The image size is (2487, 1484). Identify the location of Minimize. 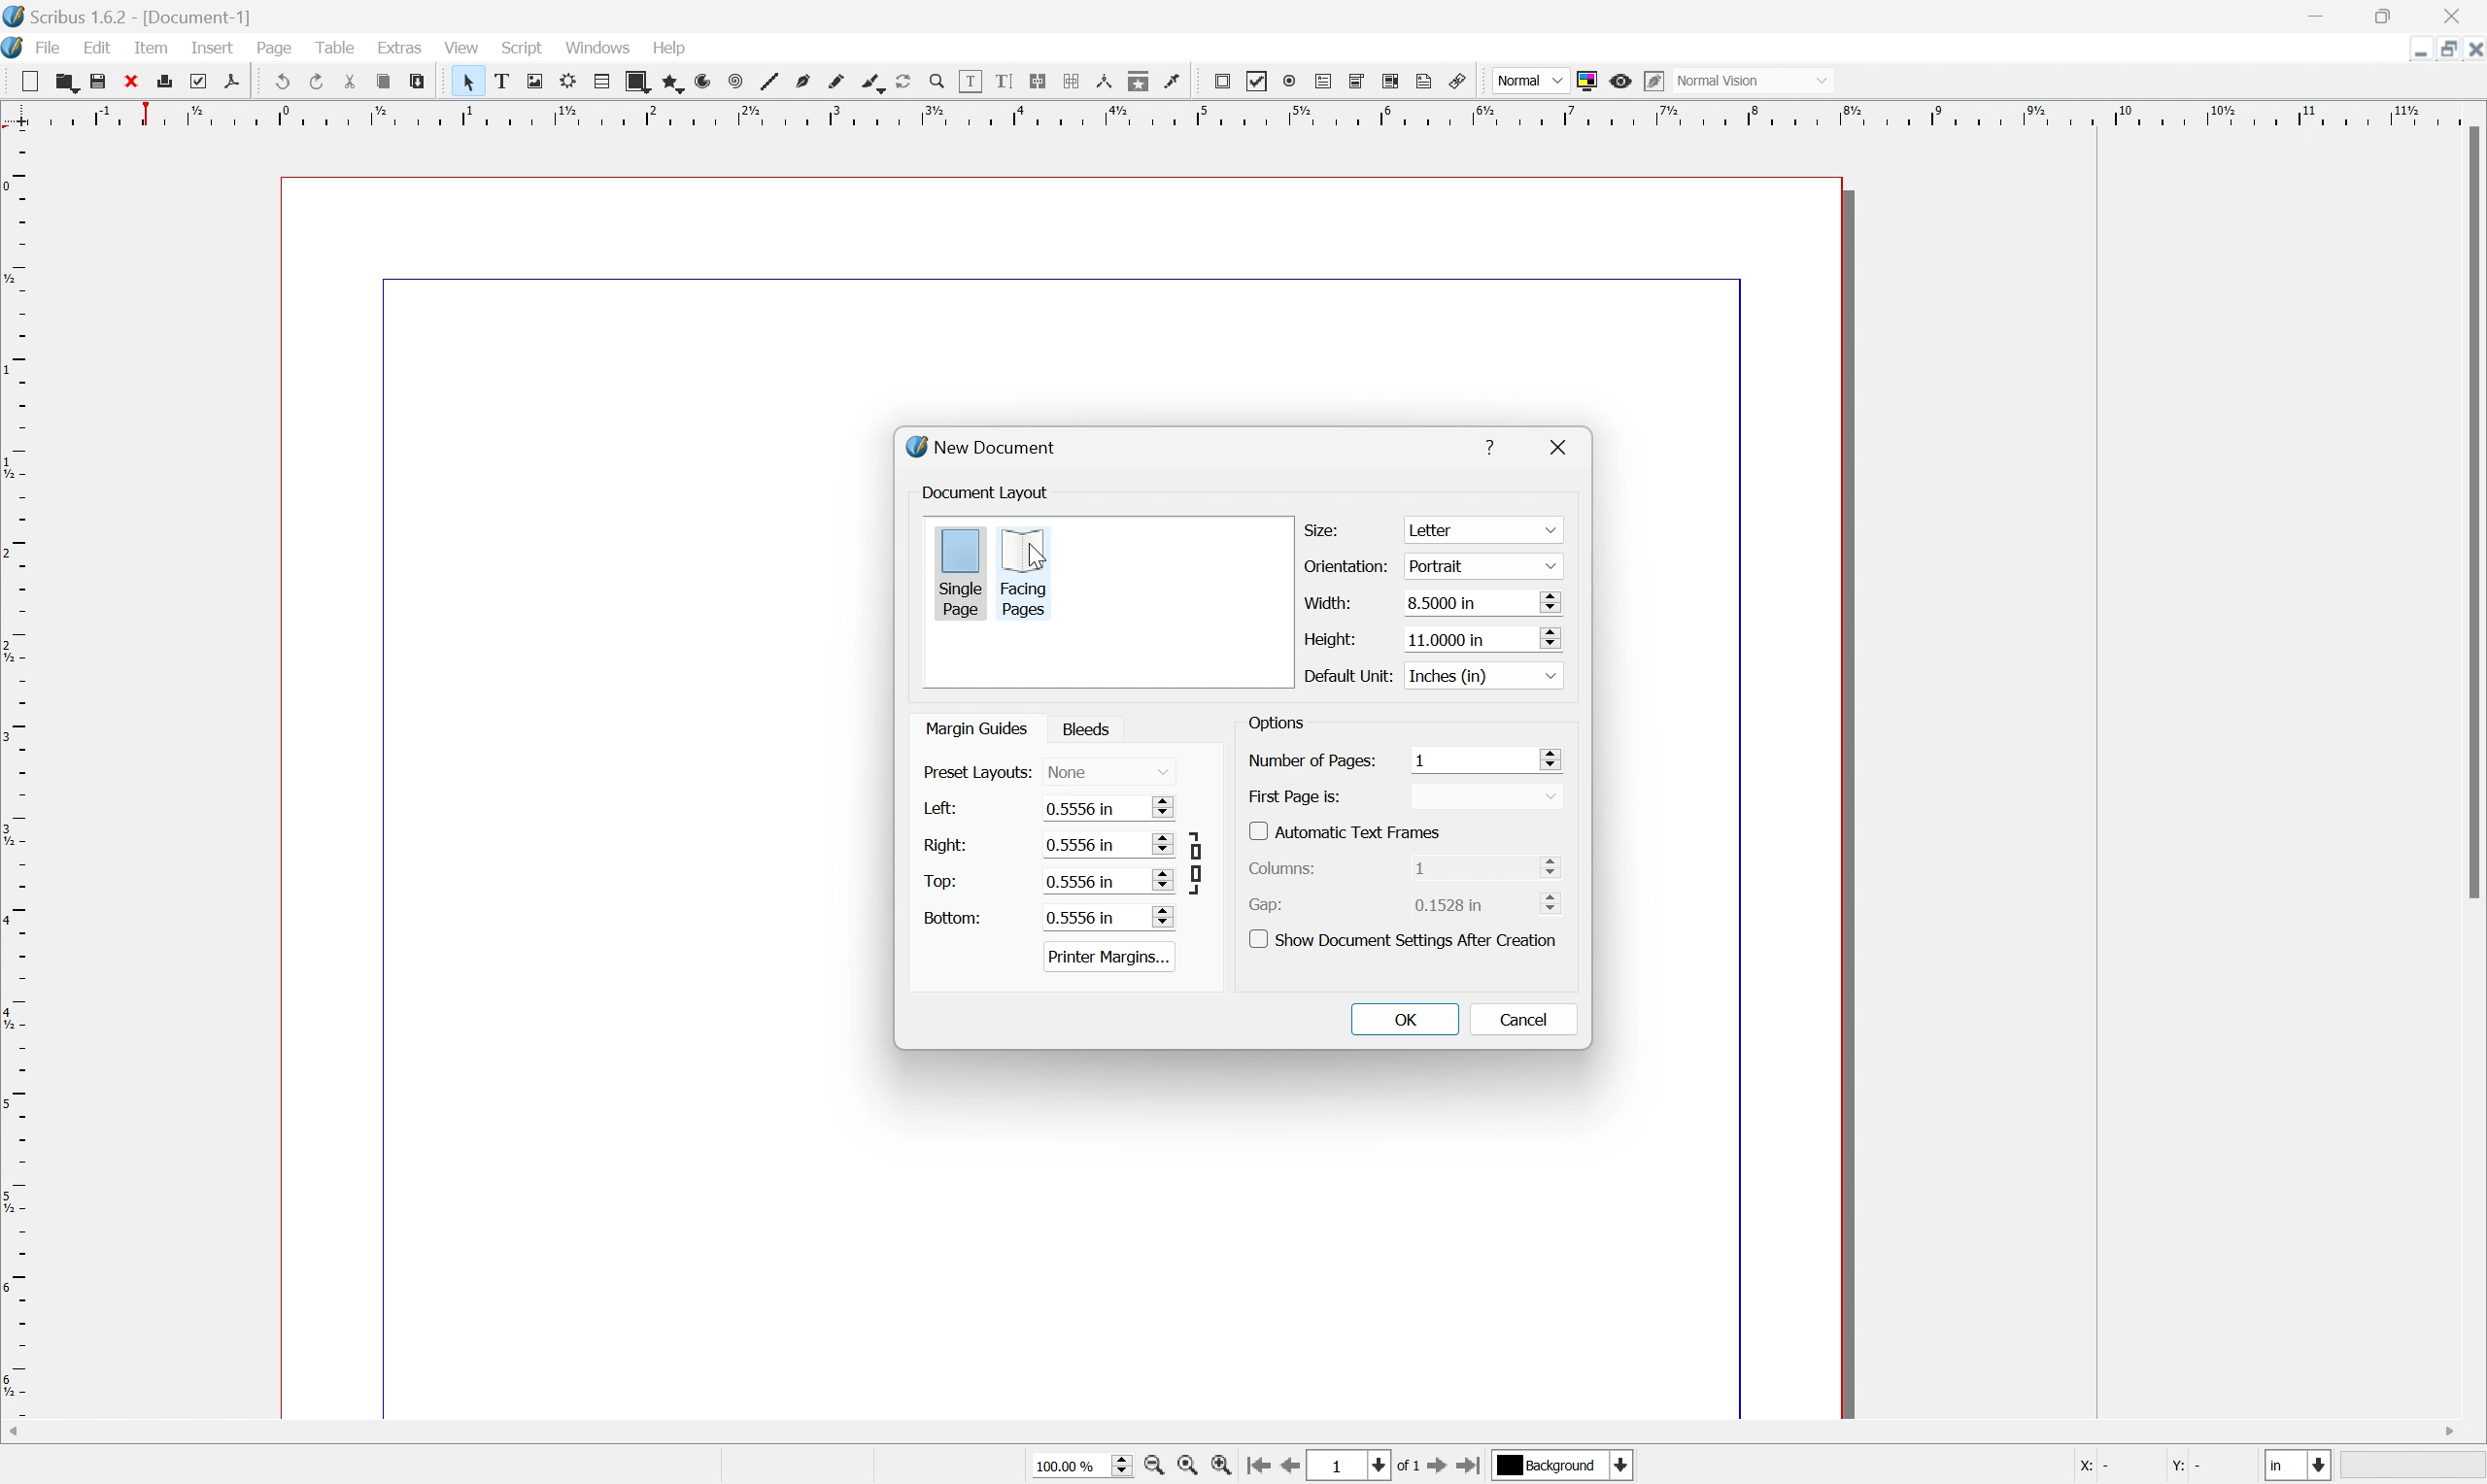
(2322, 14).